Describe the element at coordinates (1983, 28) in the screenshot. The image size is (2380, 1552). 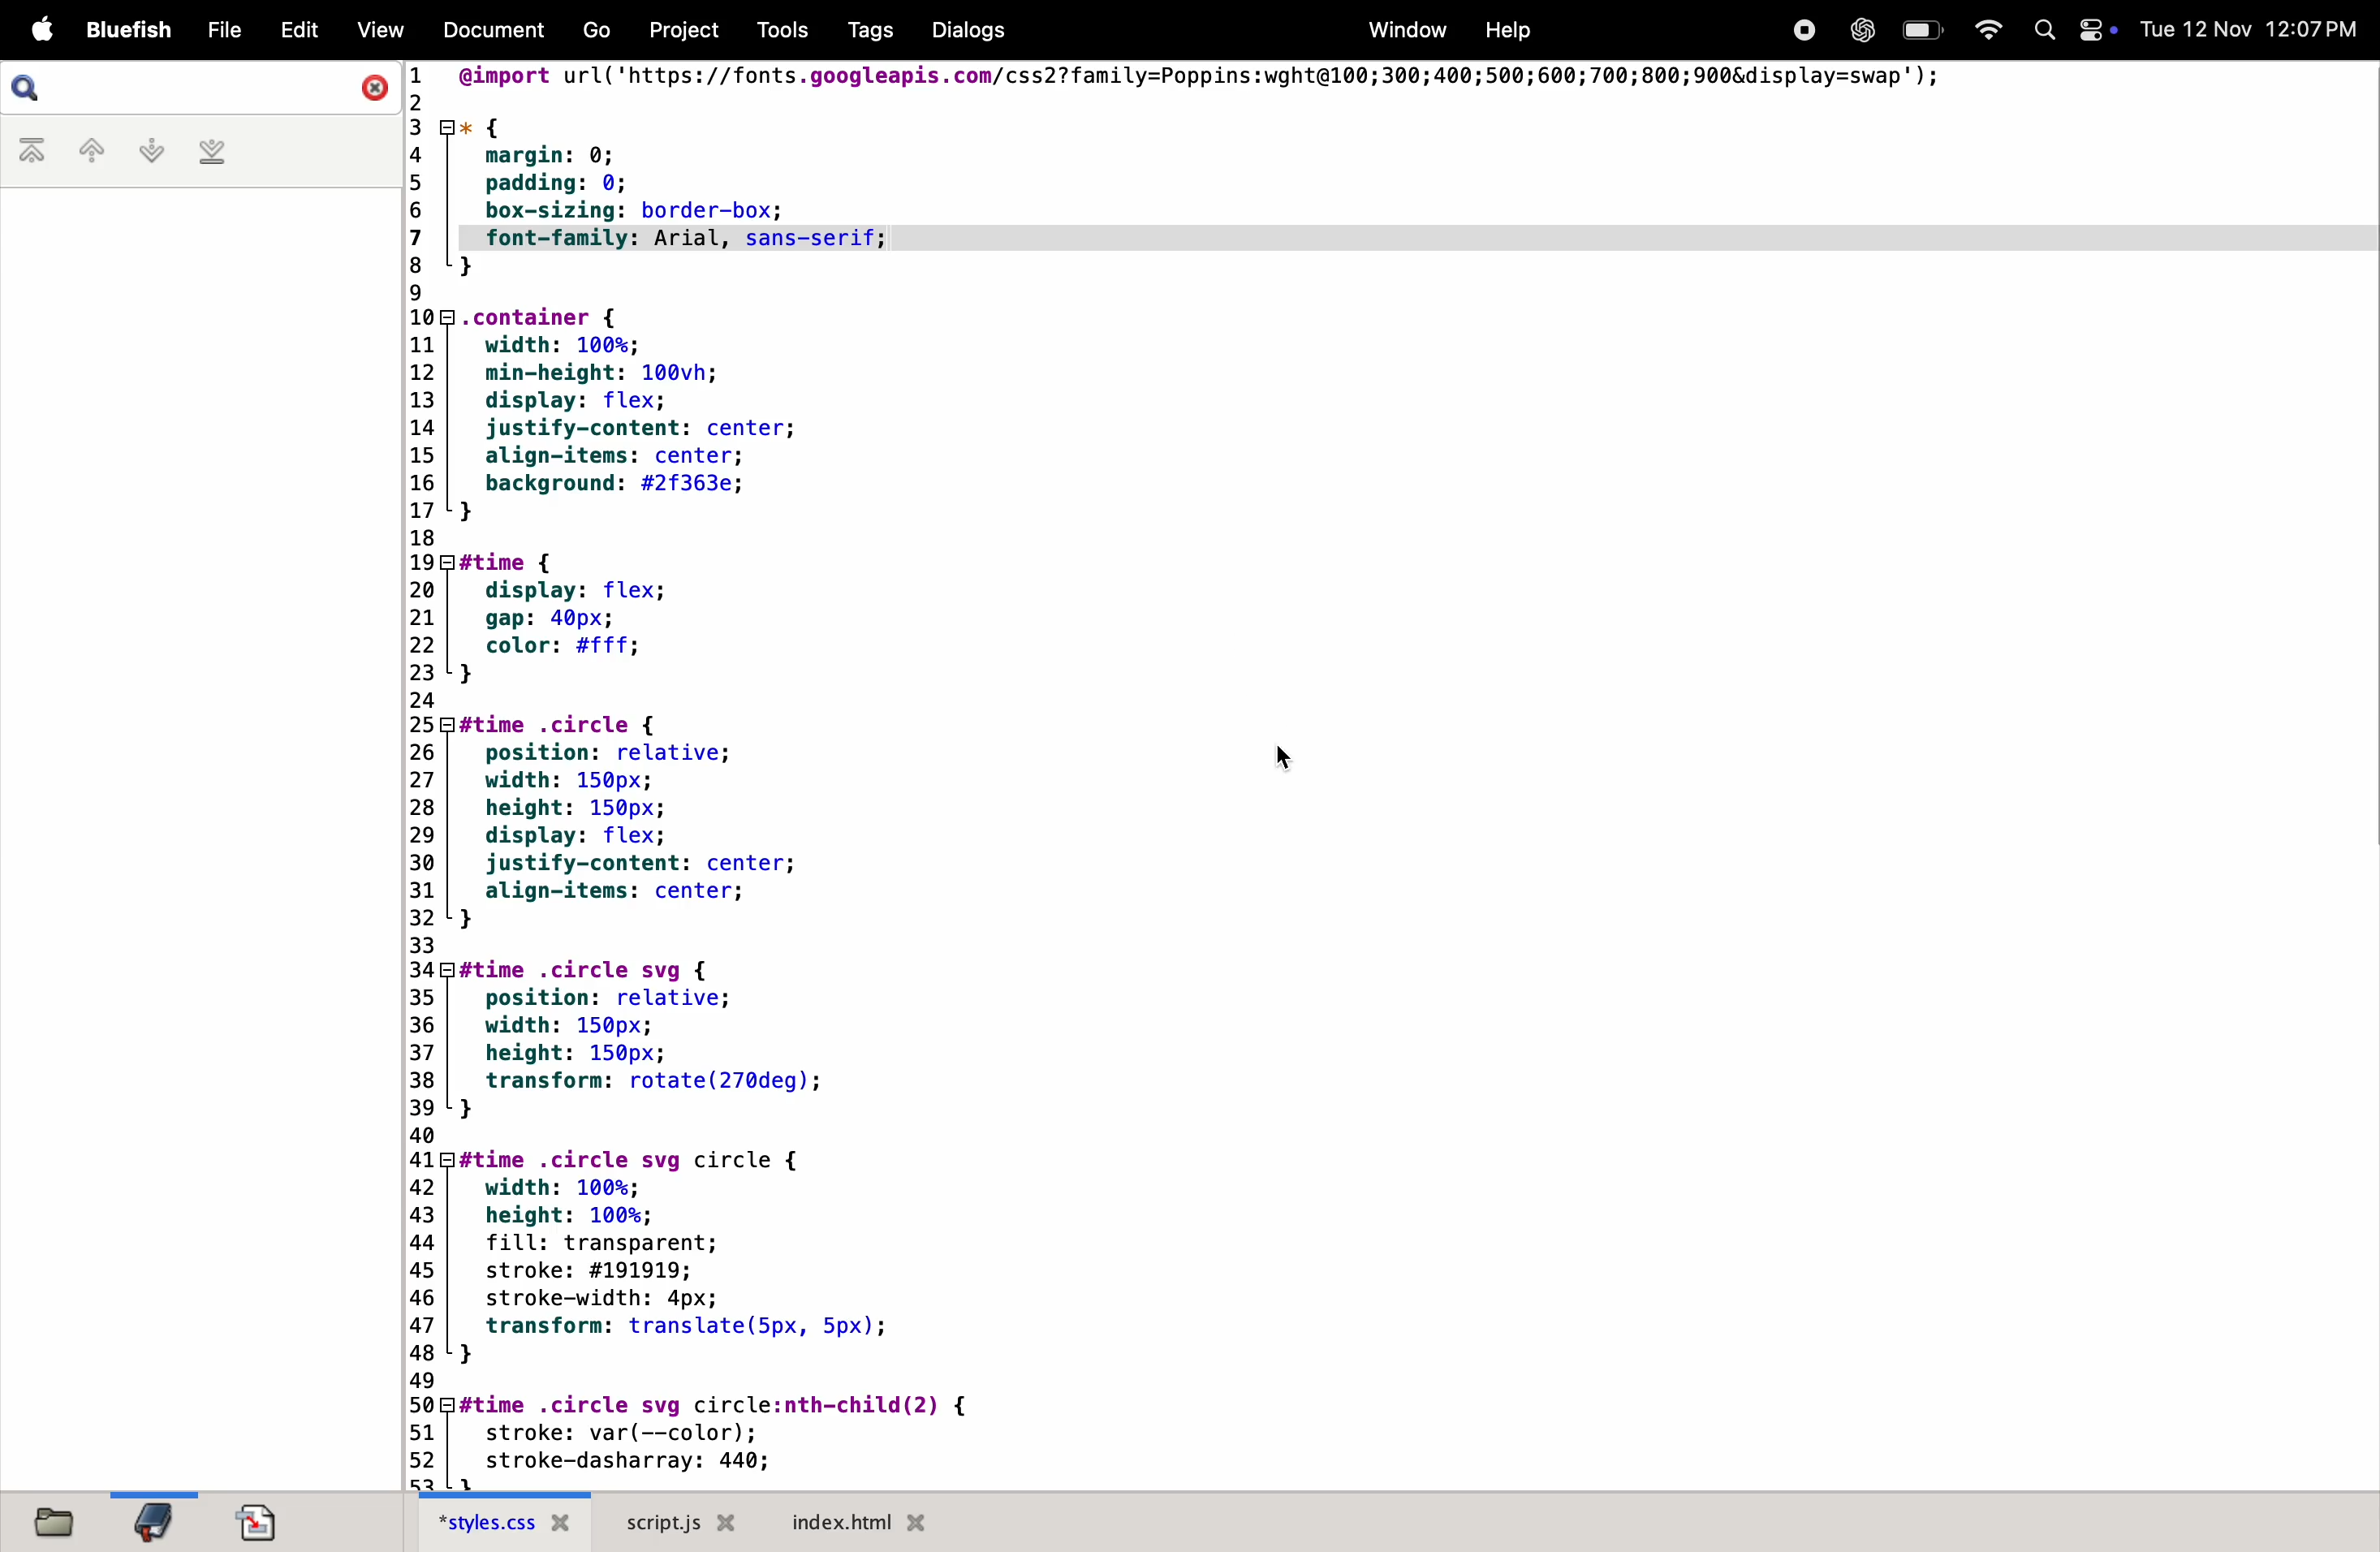
I see `wifi` at that location.